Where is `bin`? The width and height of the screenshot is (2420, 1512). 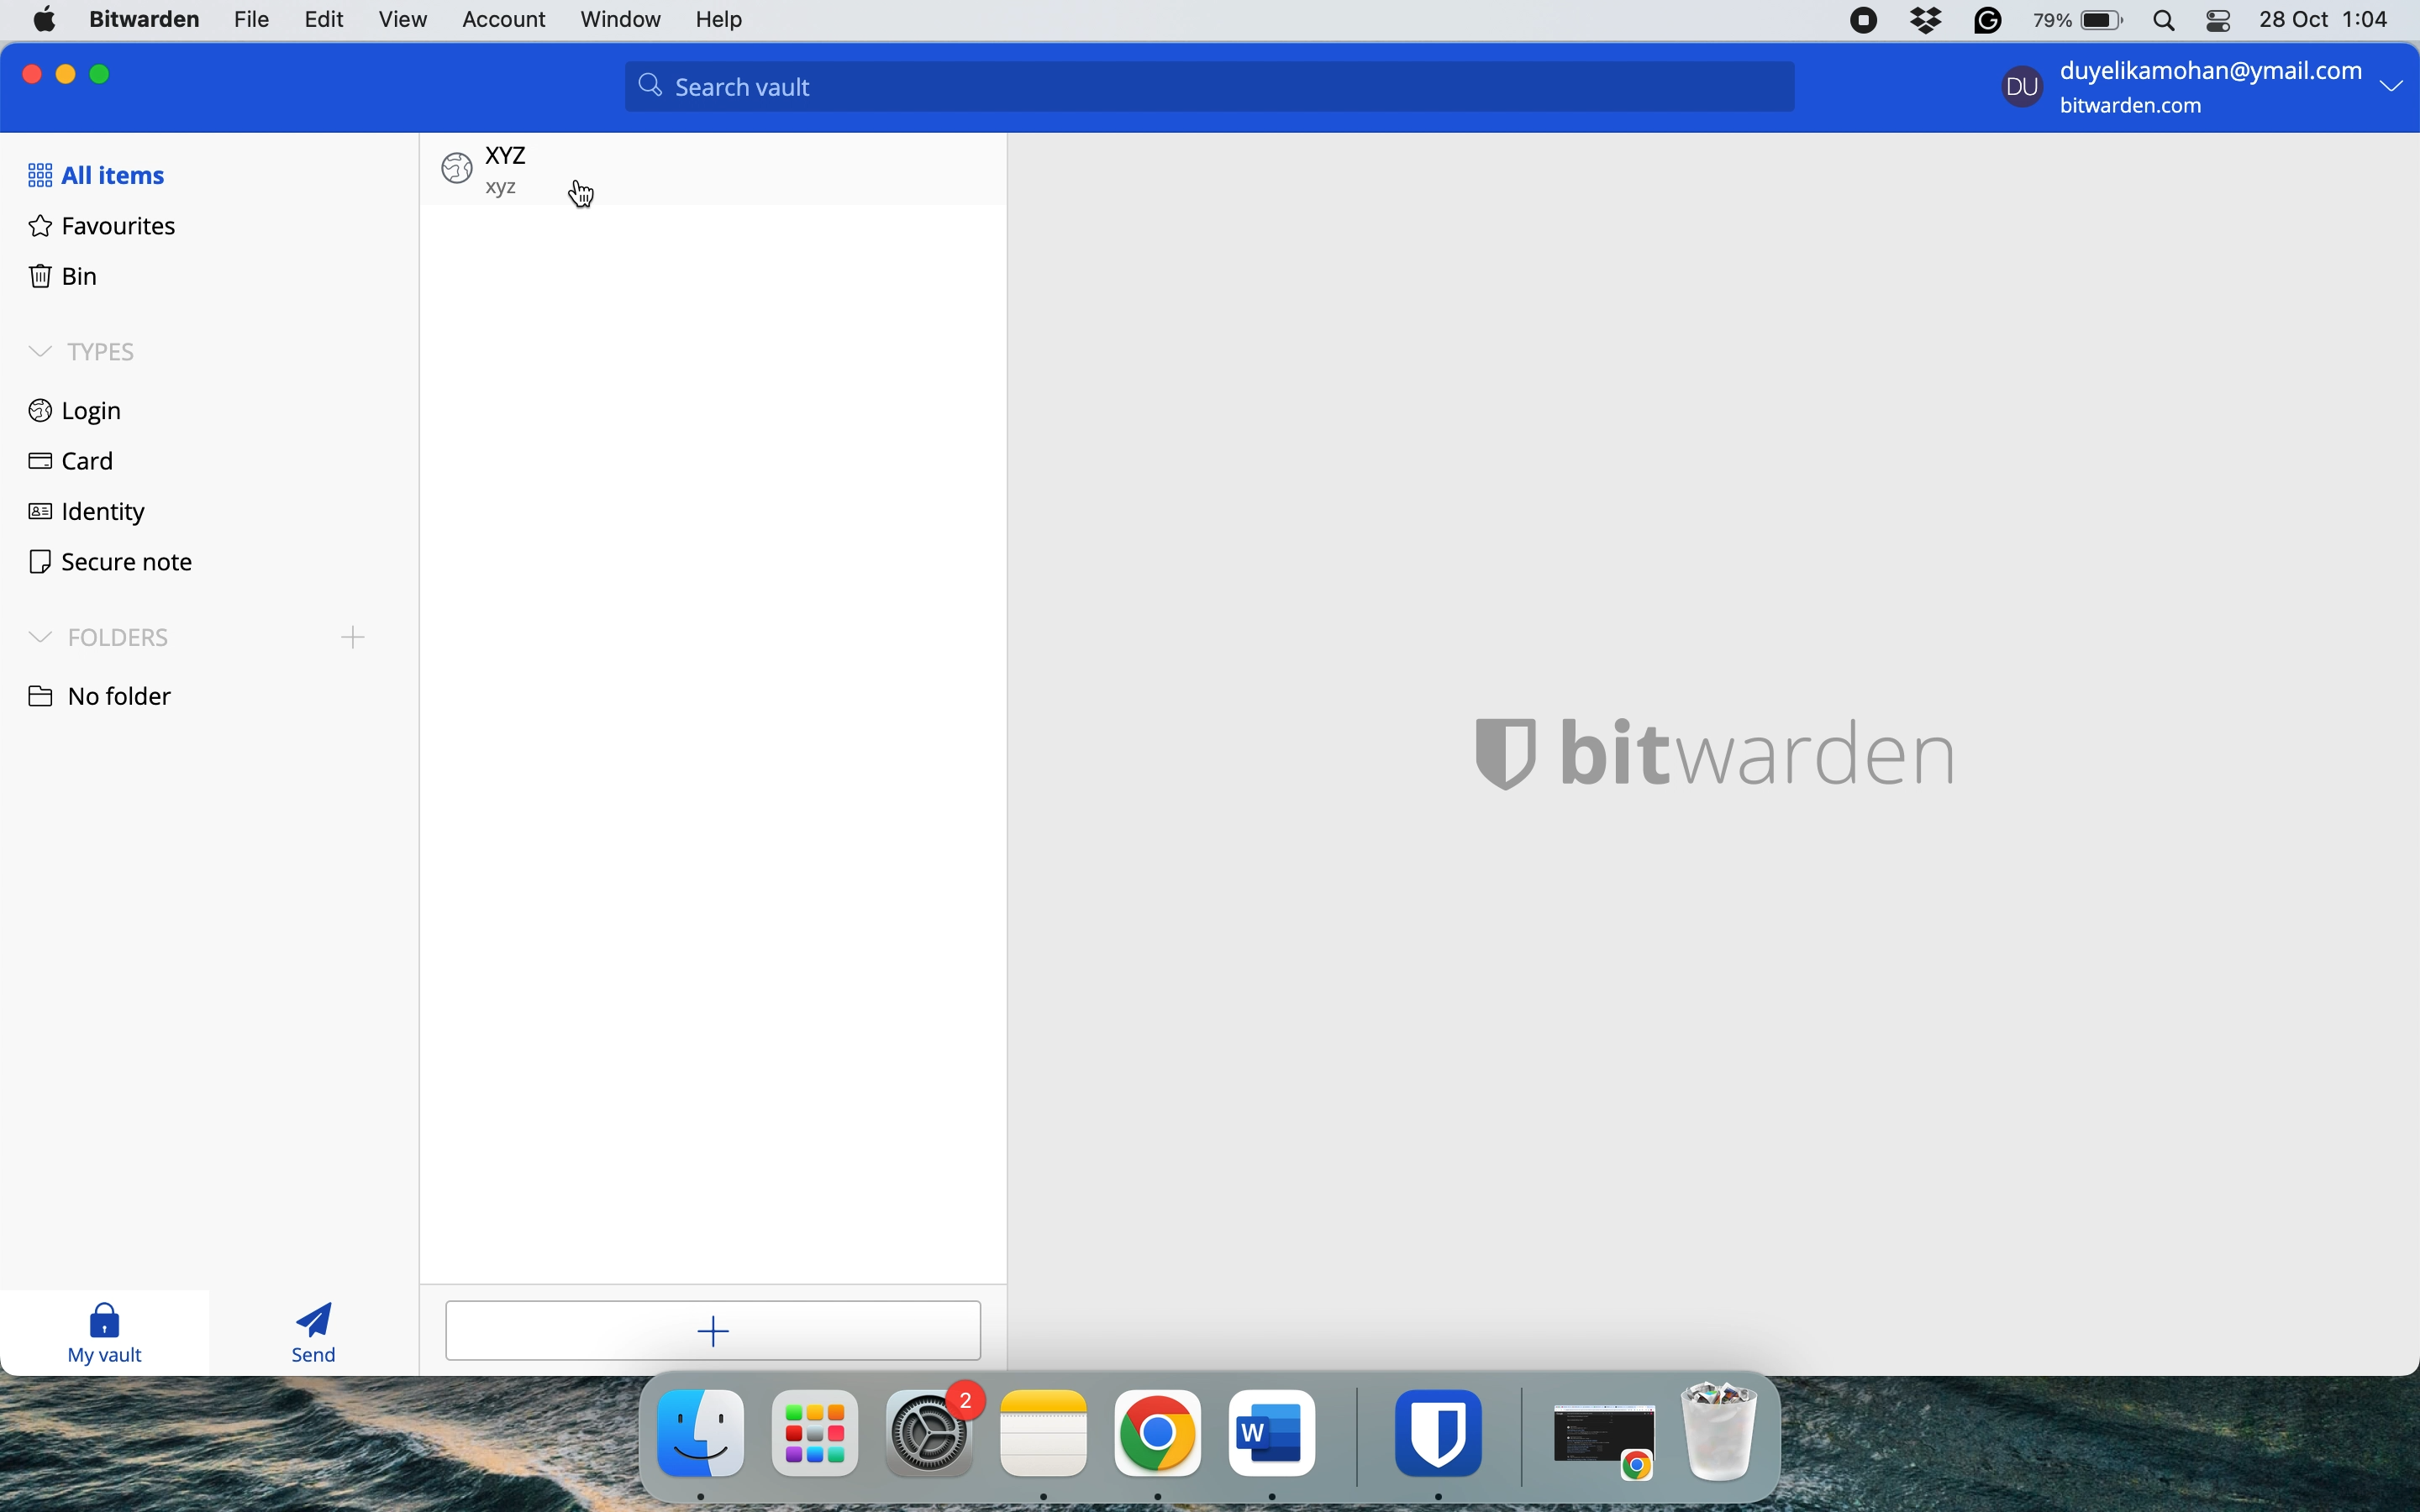
bin is located at coordinates (1730, 1431).